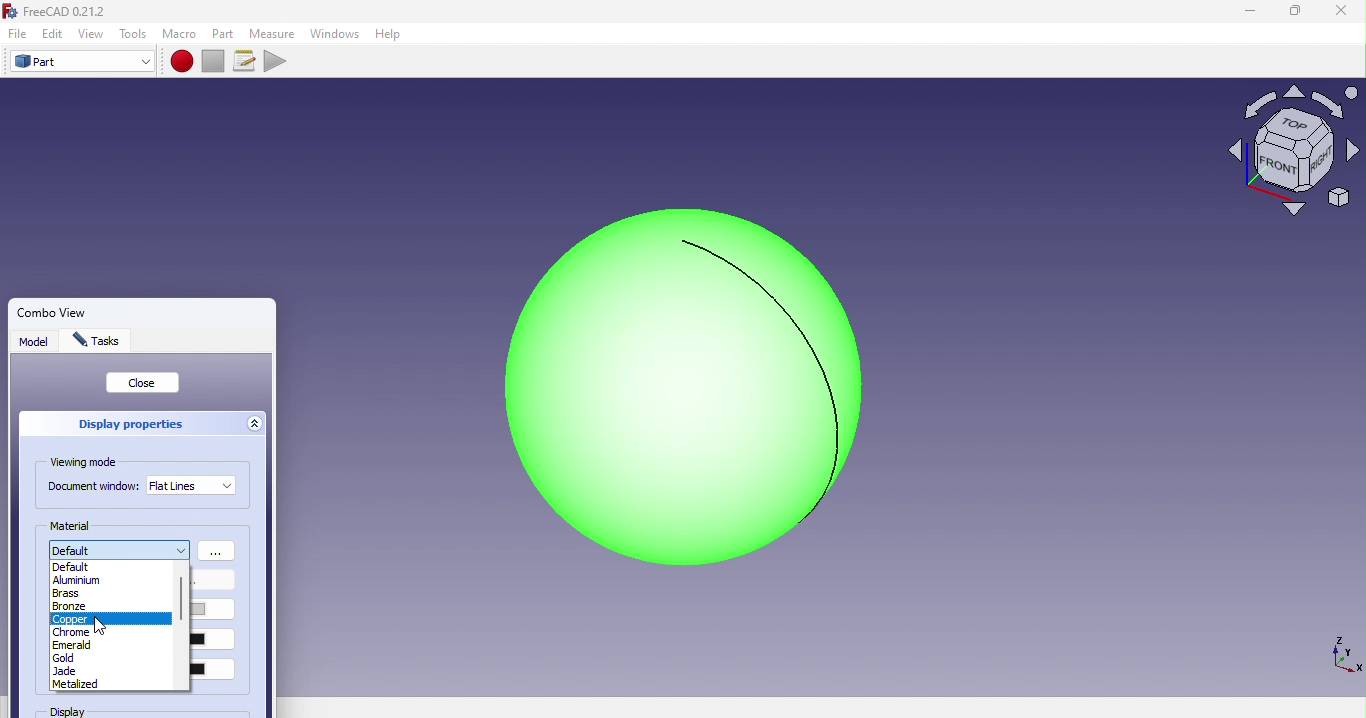 Image resolution: width=1366 pixels, height=718 pixels. Describe the element at coordinates (134, 34) in the screenshot. I see `Tools` at that location.